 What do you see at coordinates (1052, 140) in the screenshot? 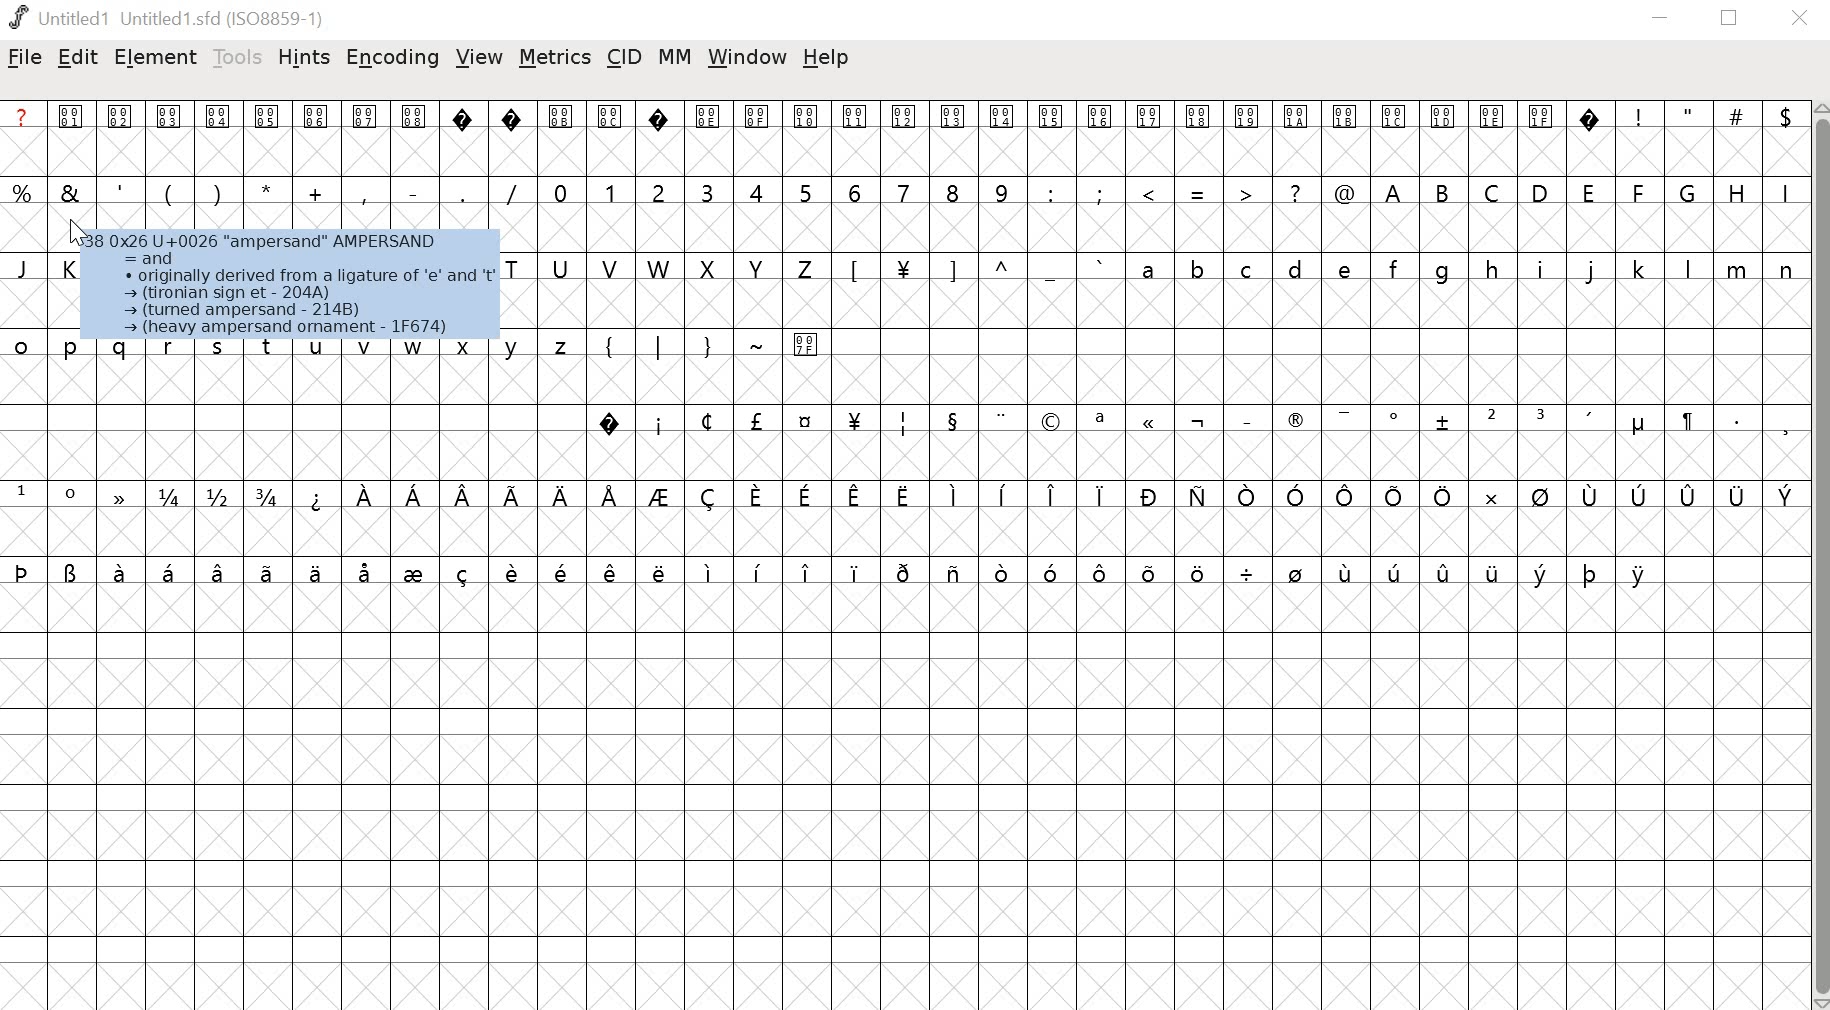
I see `0015` at bounding box center [1052, 140].